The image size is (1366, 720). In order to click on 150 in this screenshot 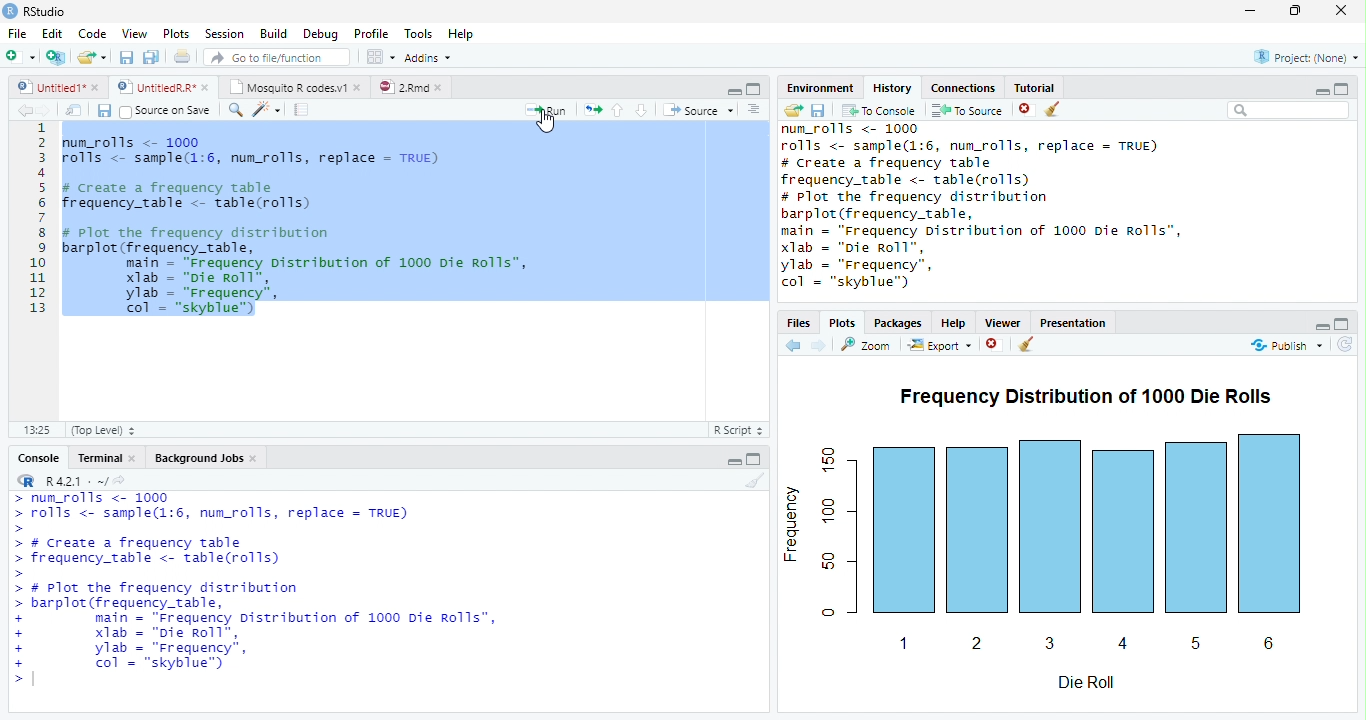, I will do `click(826, 458)`.